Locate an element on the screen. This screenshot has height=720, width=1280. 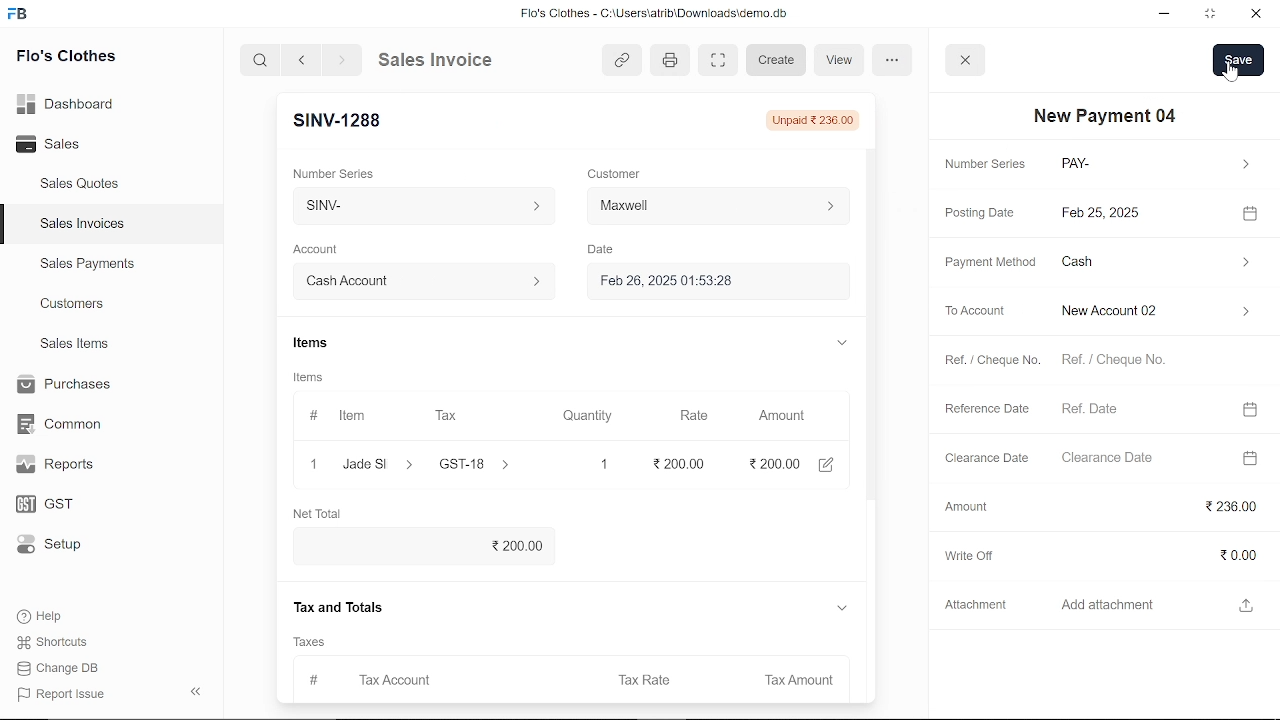
Tax Rate is located at coordinates (644, 676).